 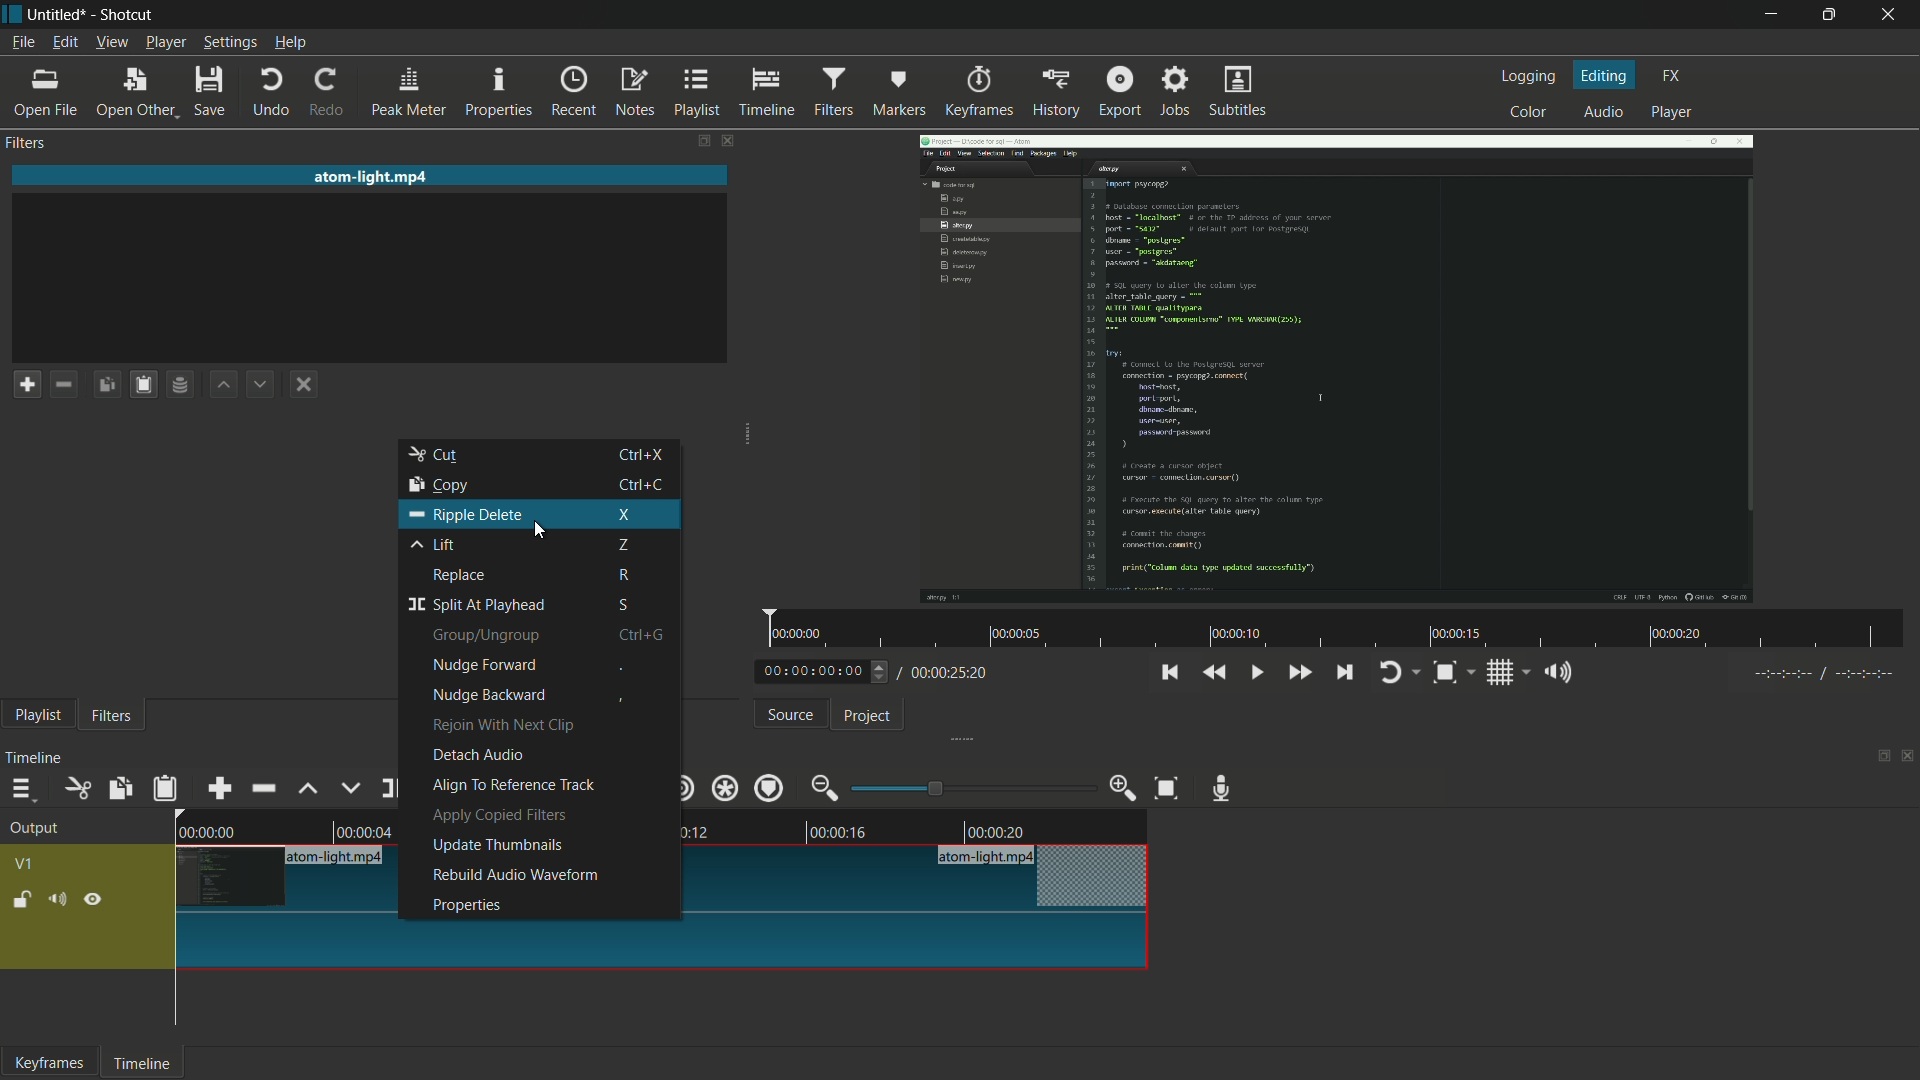 I want to click on markers, so click(x=899, y=91).